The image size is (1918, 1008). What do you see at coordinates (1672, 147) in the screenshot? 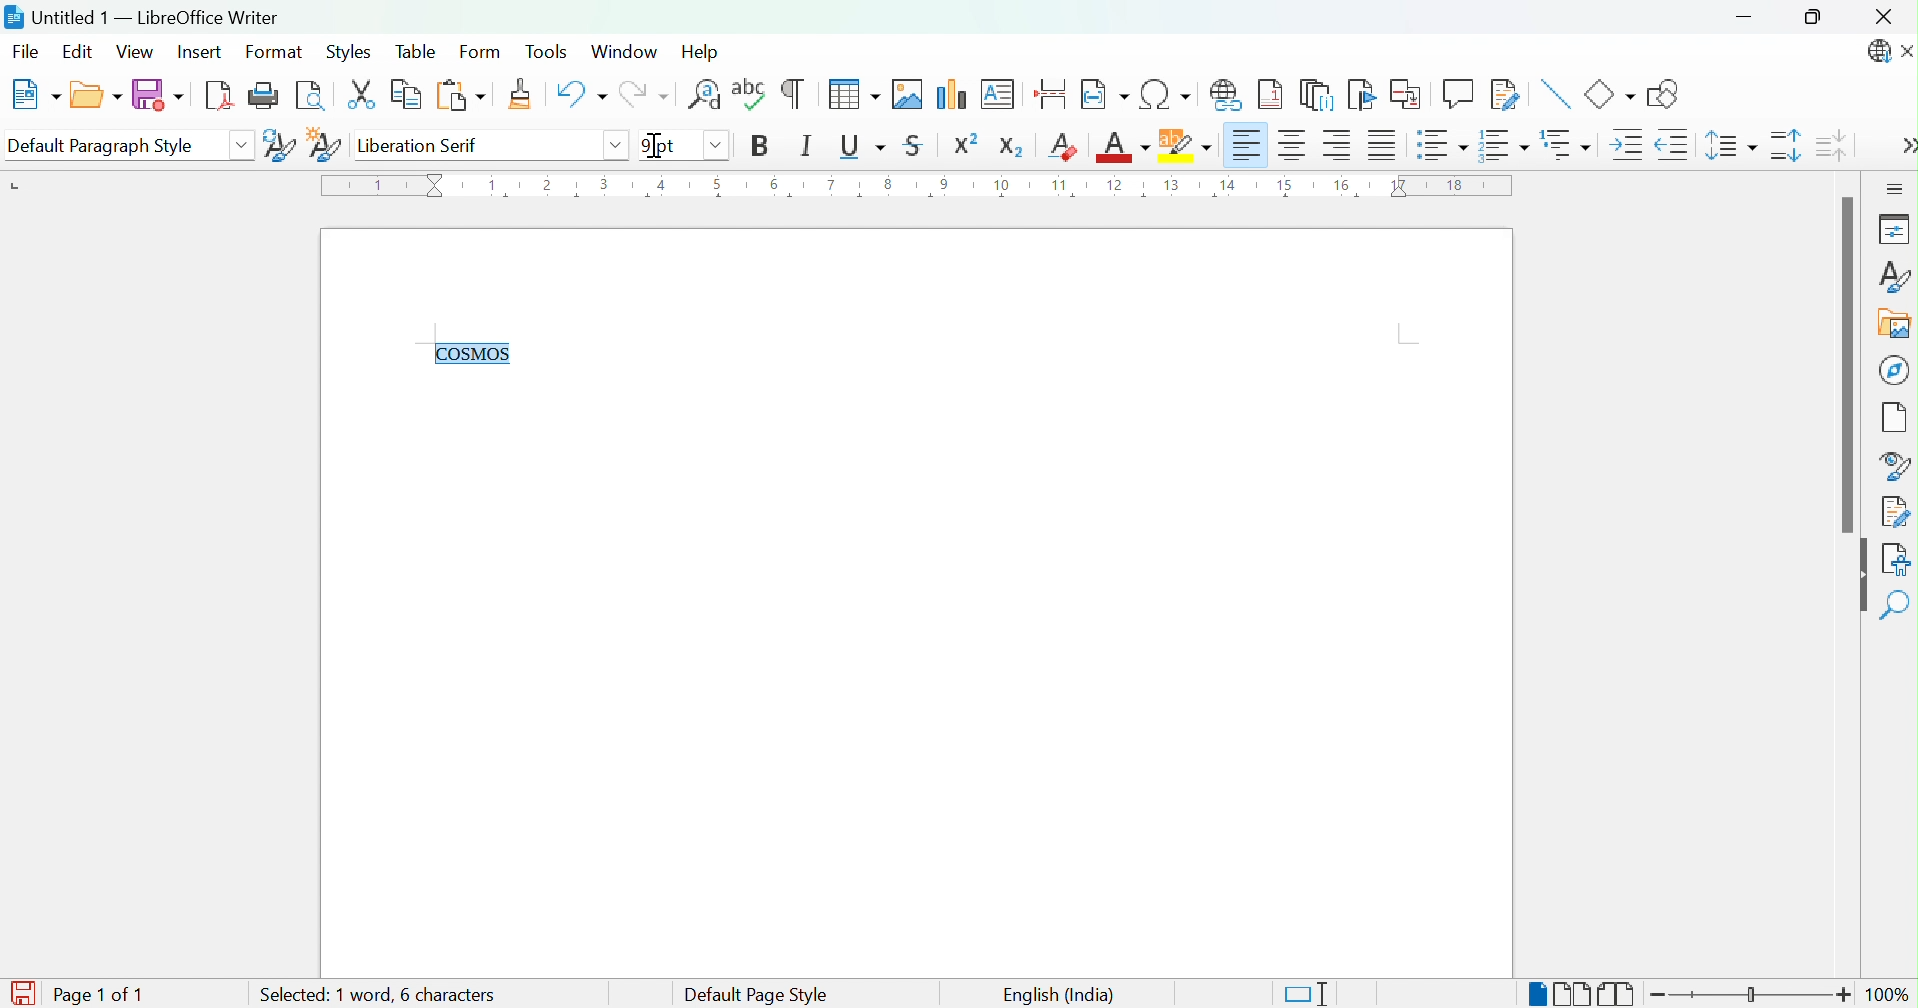
I see `Decrease Indent` at bounding box center [1672, 147].